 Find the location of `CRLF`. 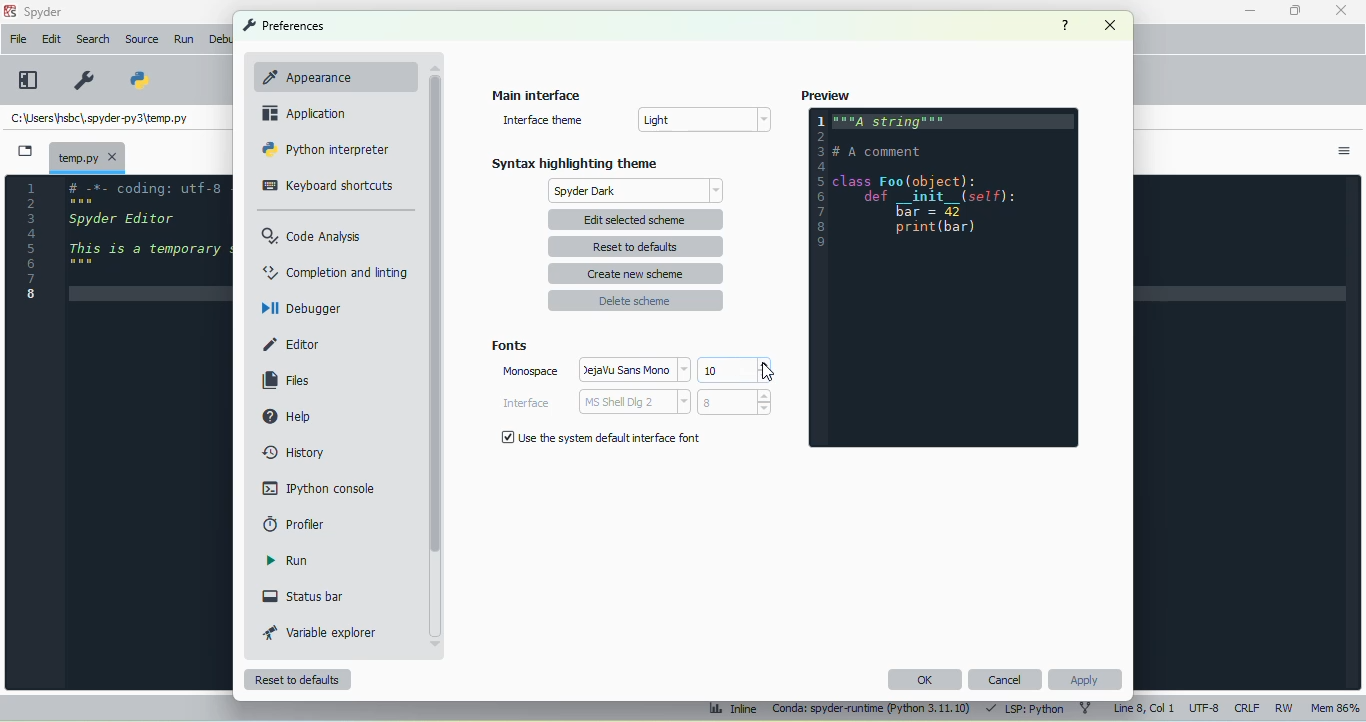

CRLF is located at coordinates (1246, 709).